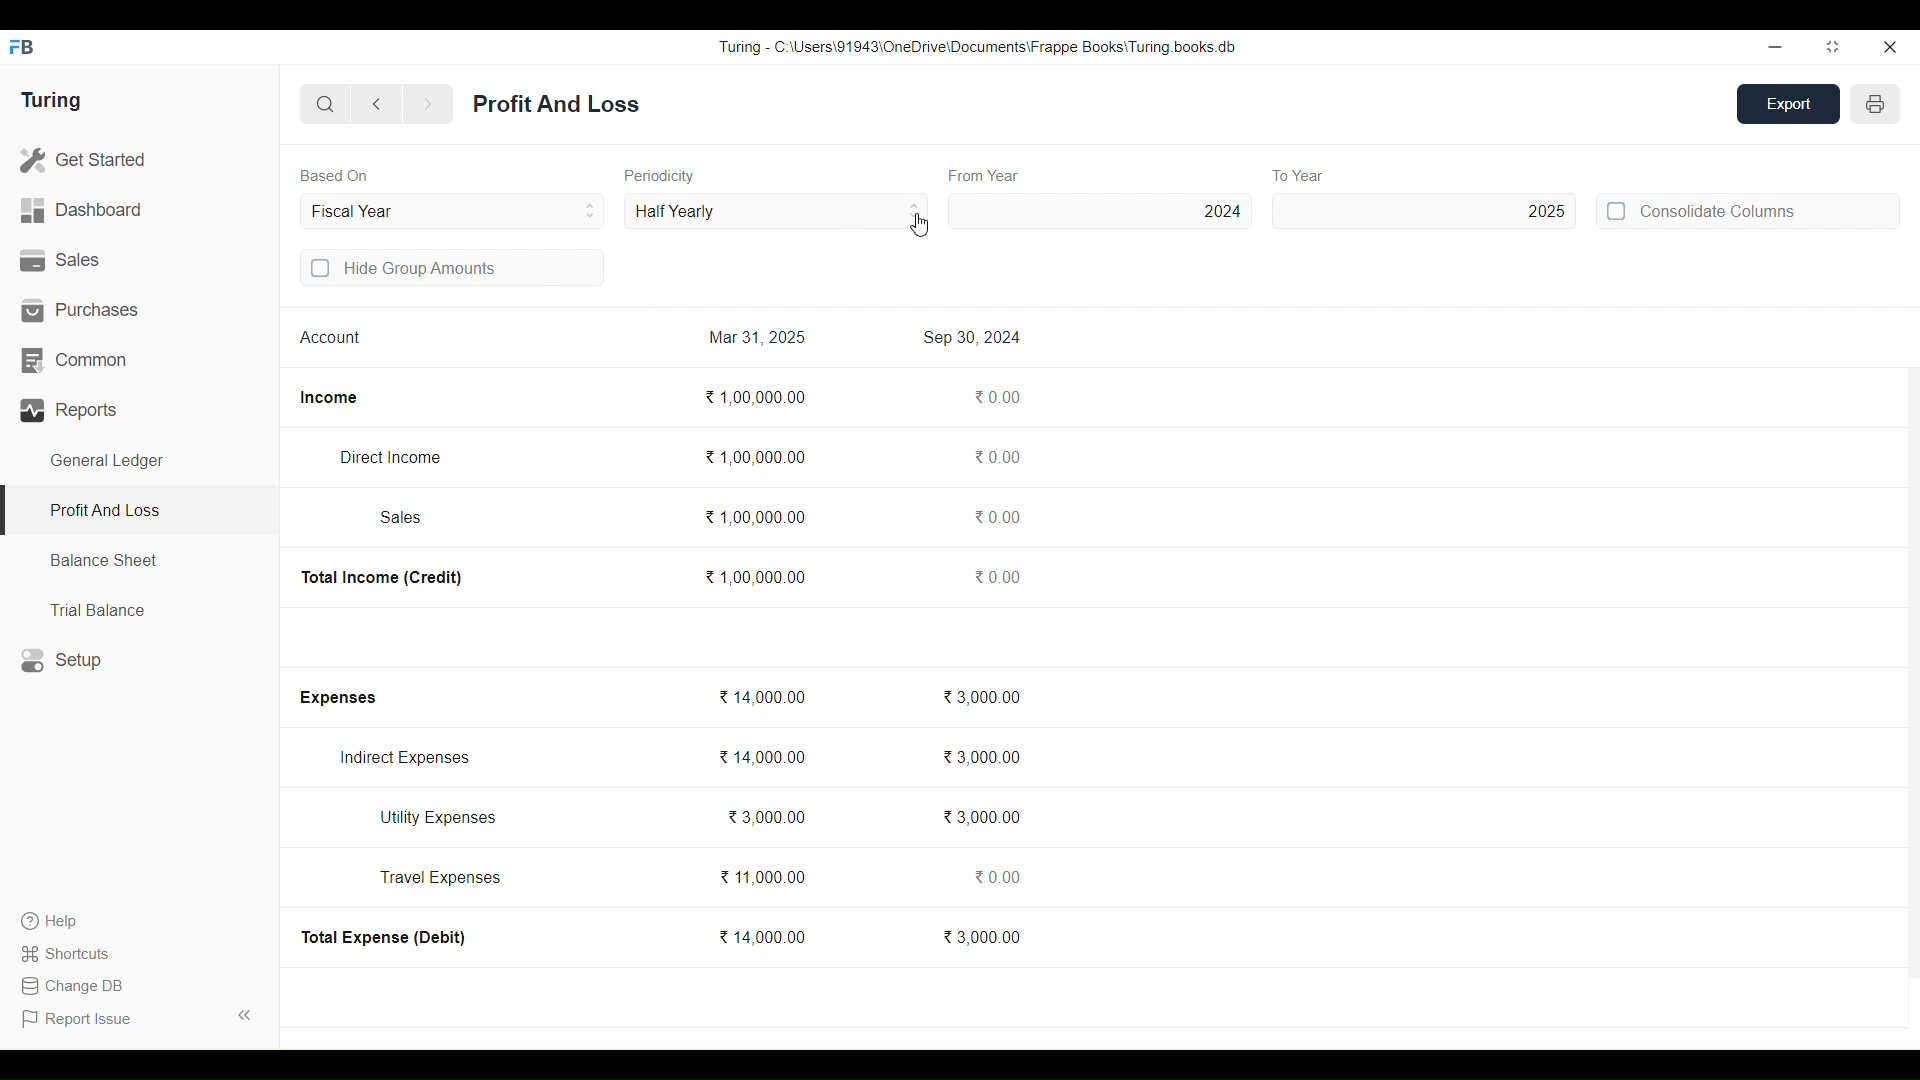 Image resolution: width=1920 pixels, height=1080 pixels. I want to click on 0.00, so click(996, 516).